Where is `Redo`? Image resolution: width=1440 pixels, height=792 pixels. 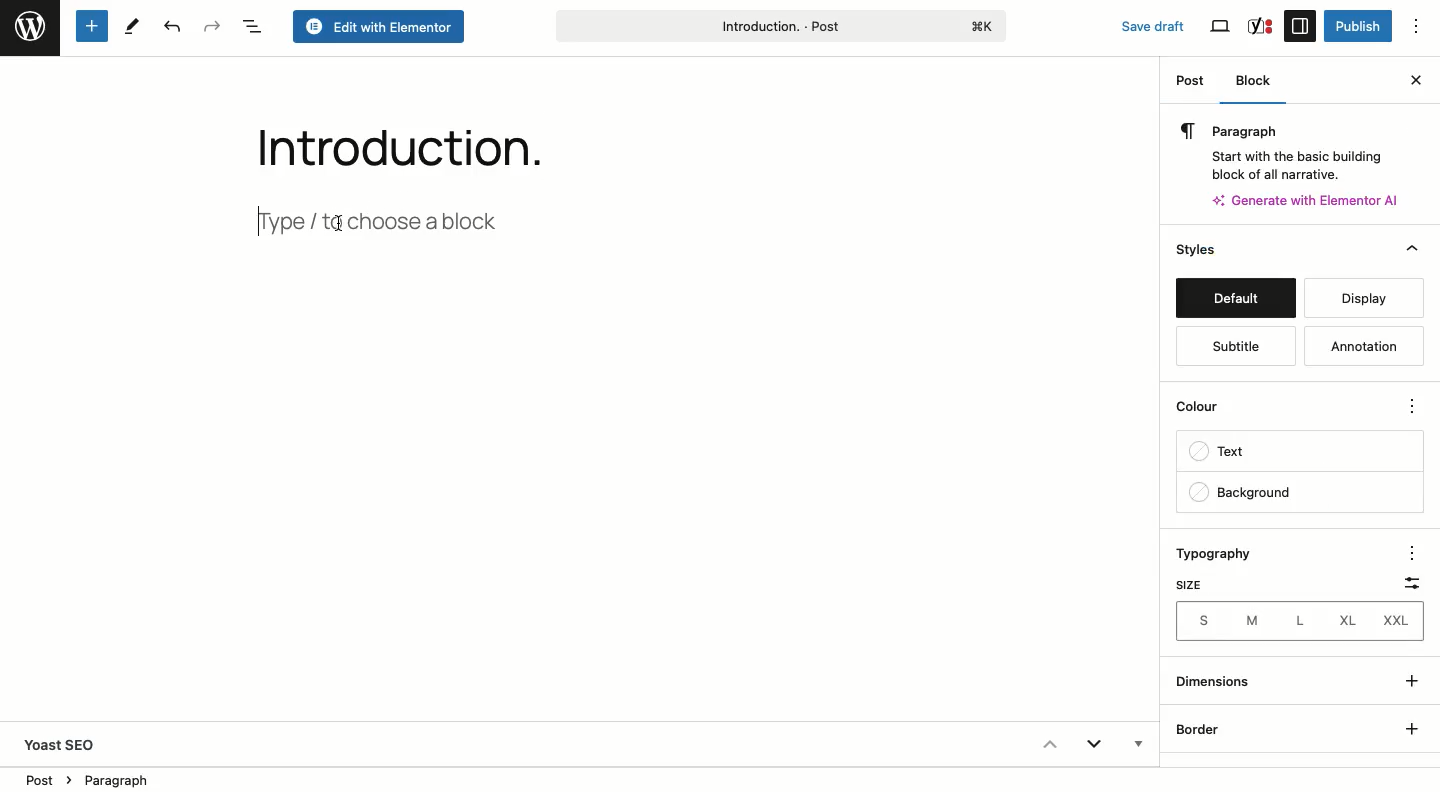 Redo is located at coordinates (213, 26).